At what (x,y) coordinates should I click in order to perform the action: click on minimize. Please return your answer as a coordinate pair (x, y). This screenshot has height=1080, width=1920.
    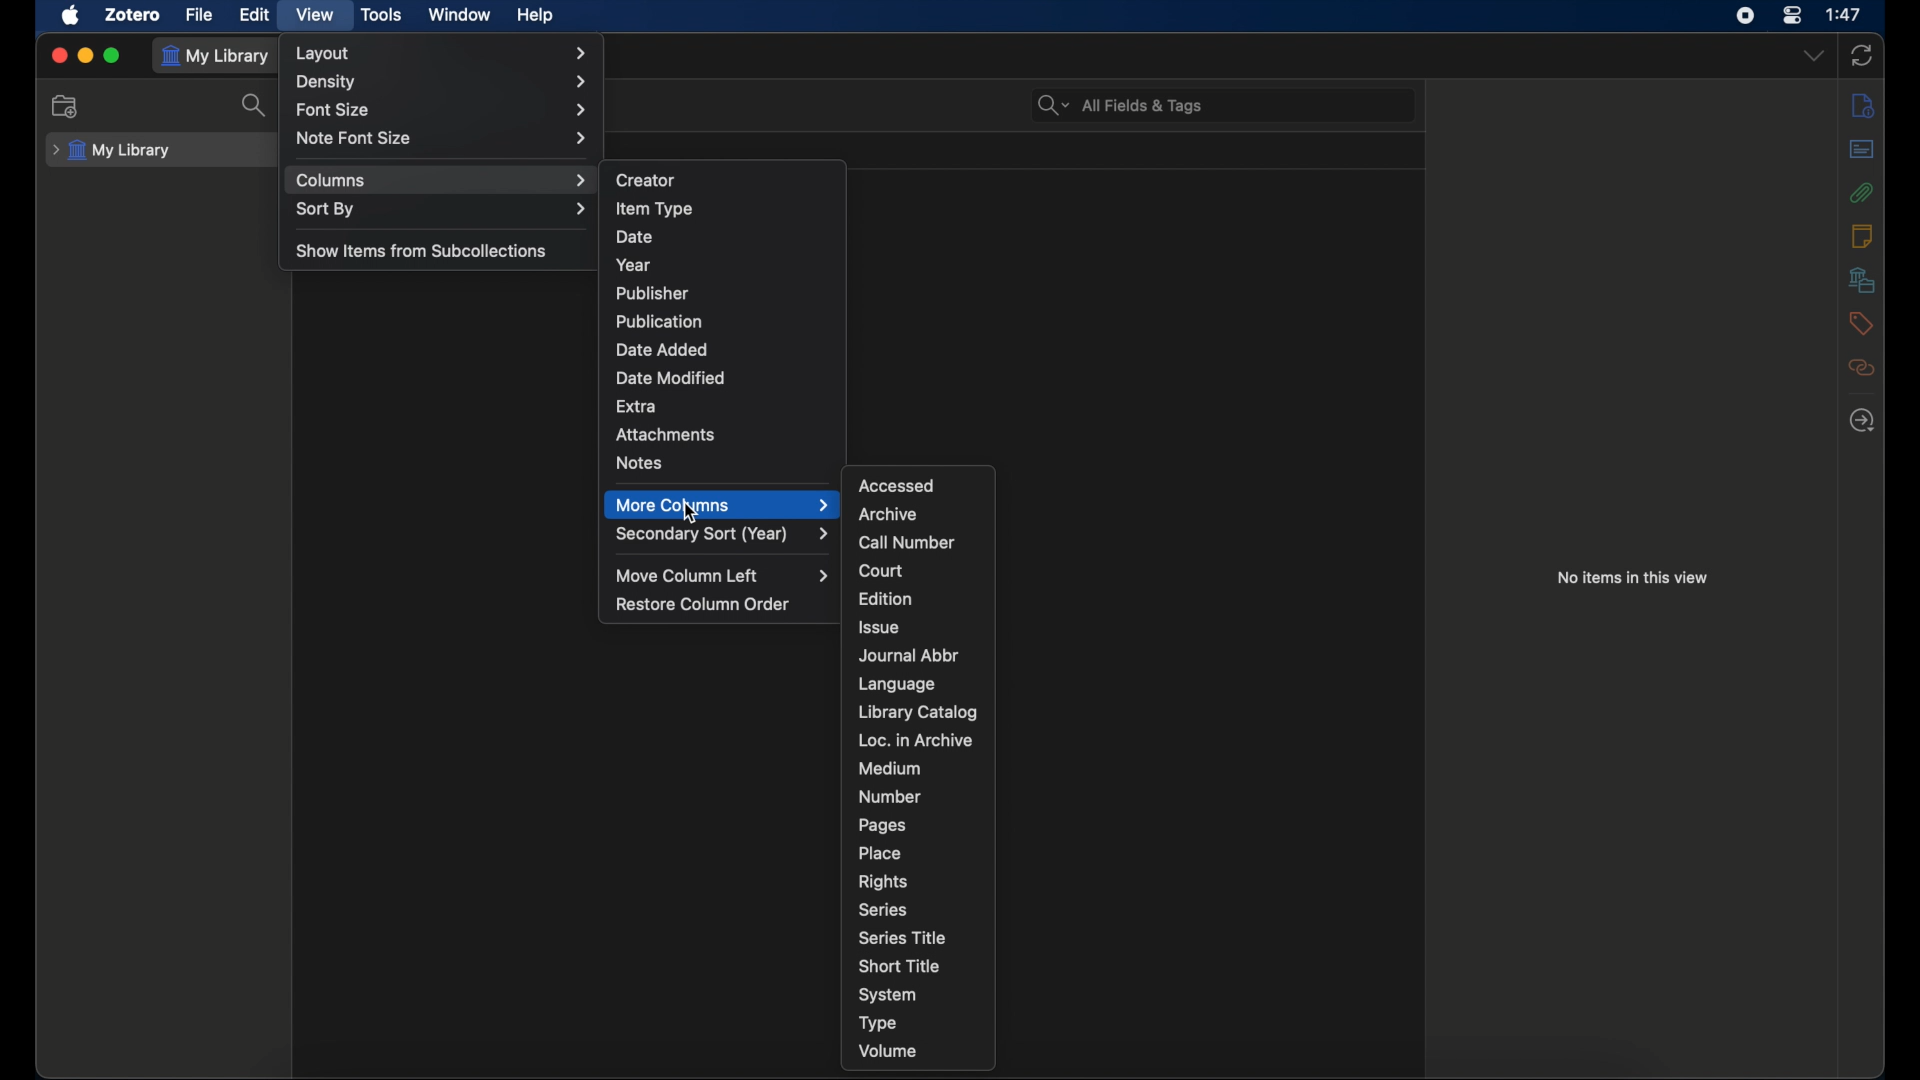
    Looking at the image, I should click on (86, 54).